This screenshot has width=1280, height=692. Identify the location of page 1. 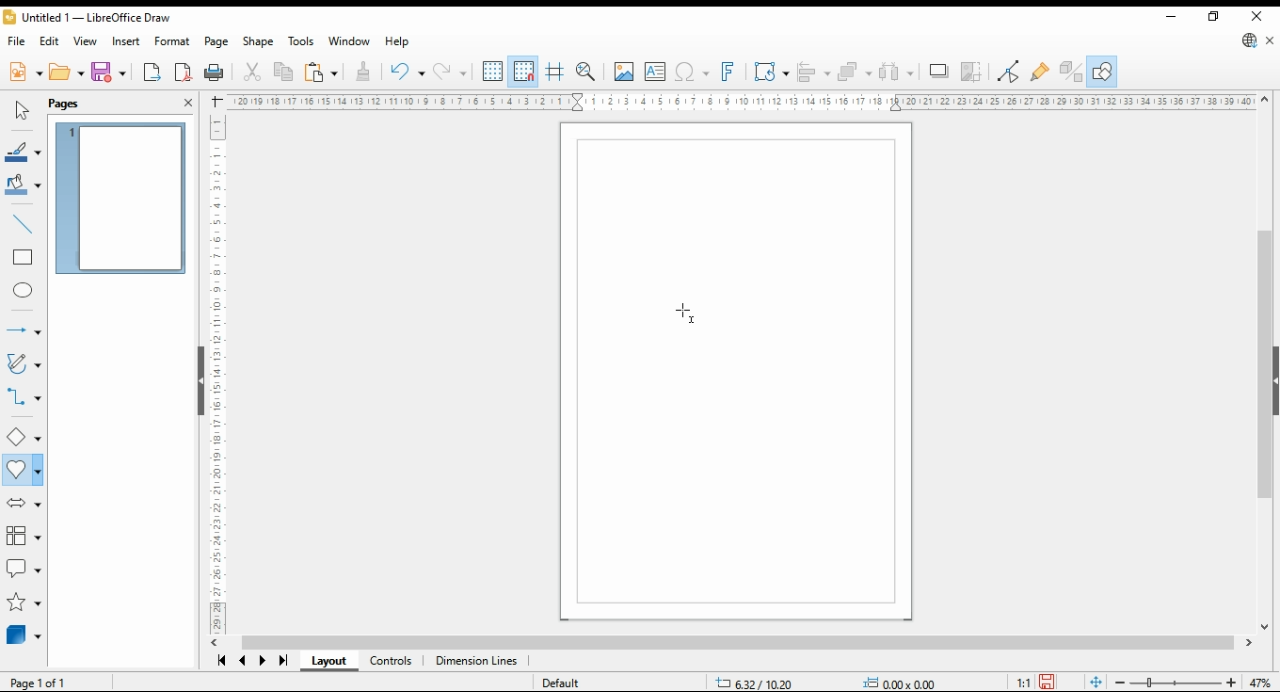
(123, 198).